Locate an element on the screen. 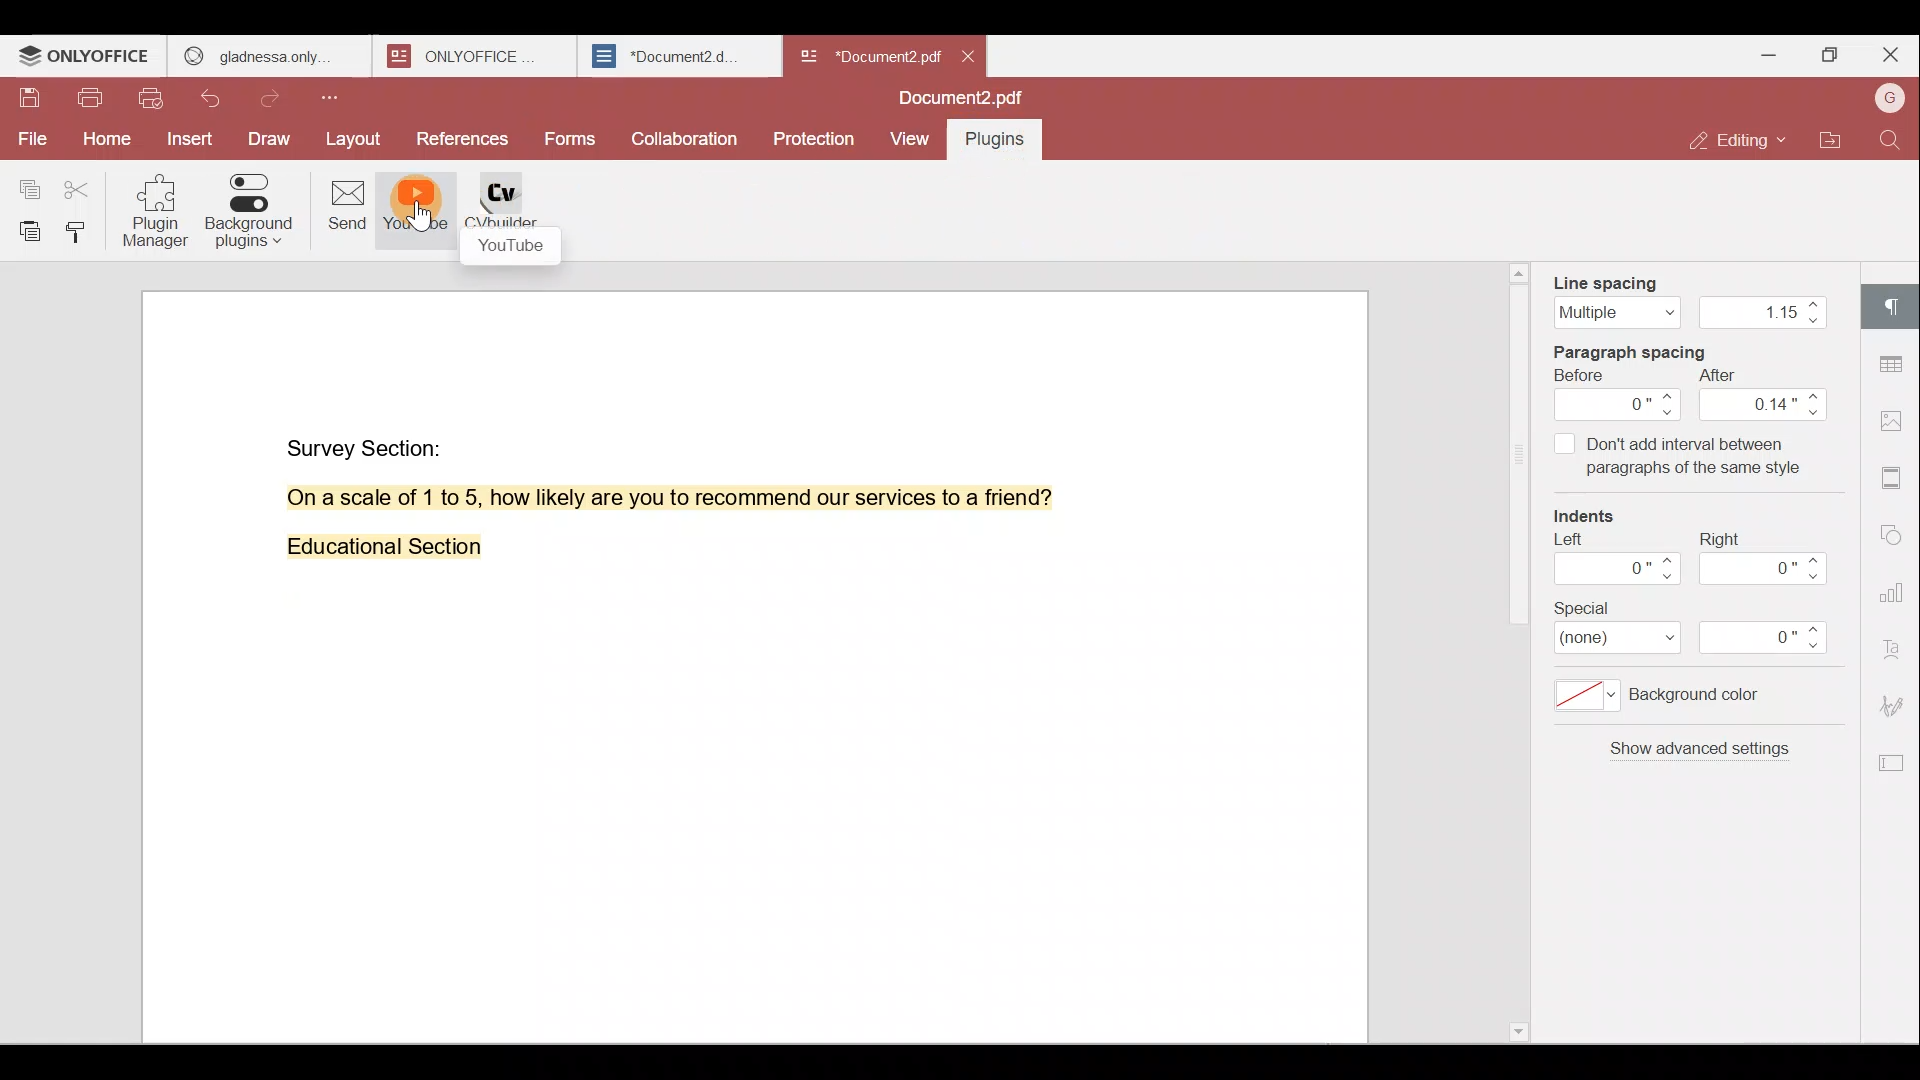 The width and height of the screenshot is (1920, 1080). References is located at coordinates (464, 141).